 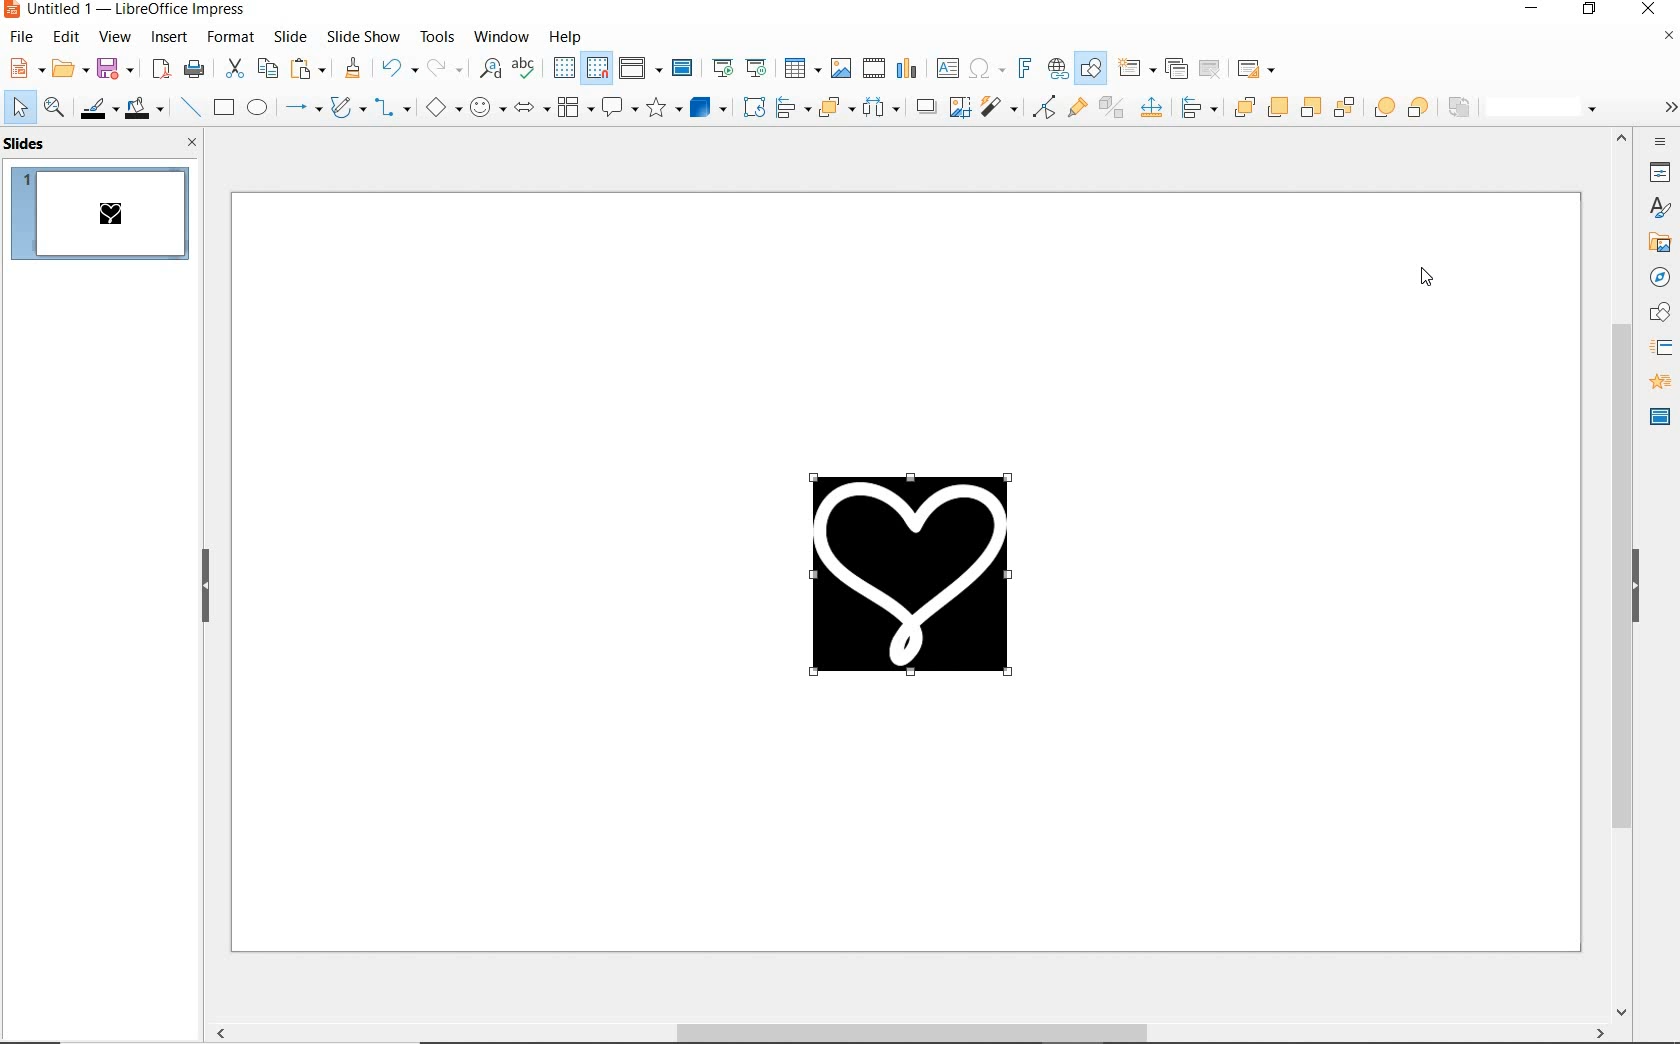 What do you see at coordinates (1274, 106) in the screenshot?
I see `bring forward` at bounding box center [1274, 106].